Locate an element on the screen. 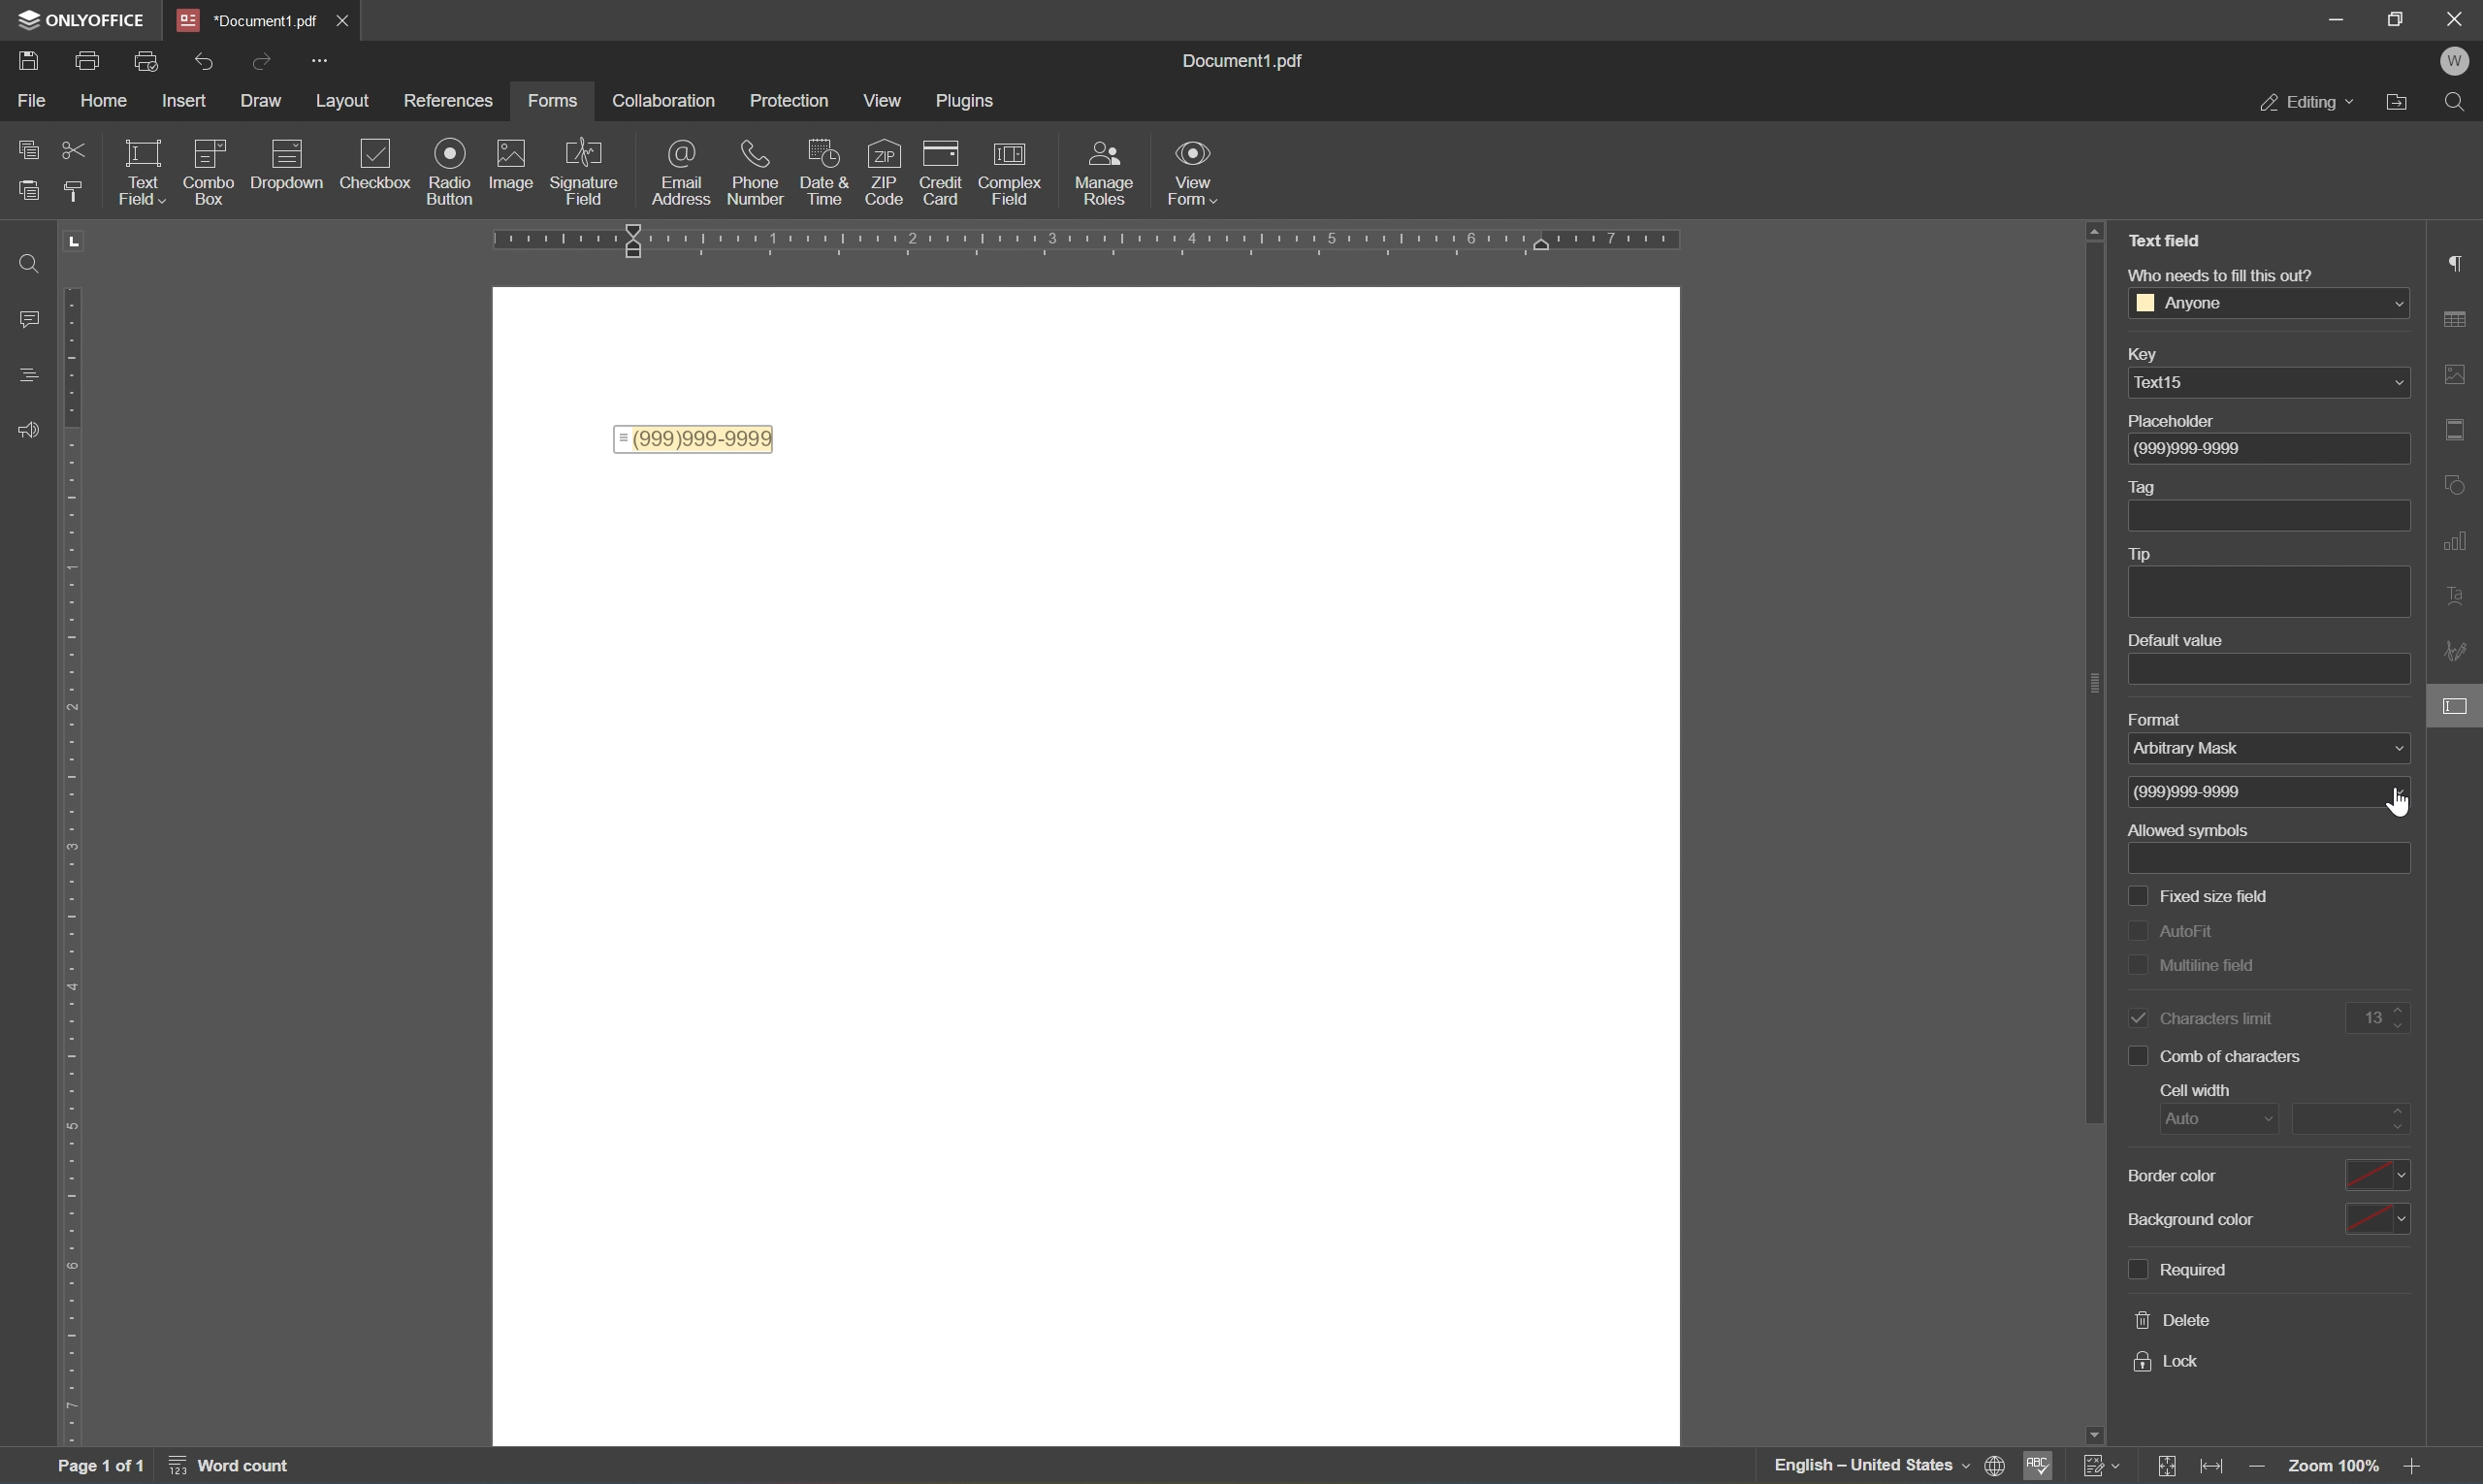  icon is located at coordinates (945, 166).